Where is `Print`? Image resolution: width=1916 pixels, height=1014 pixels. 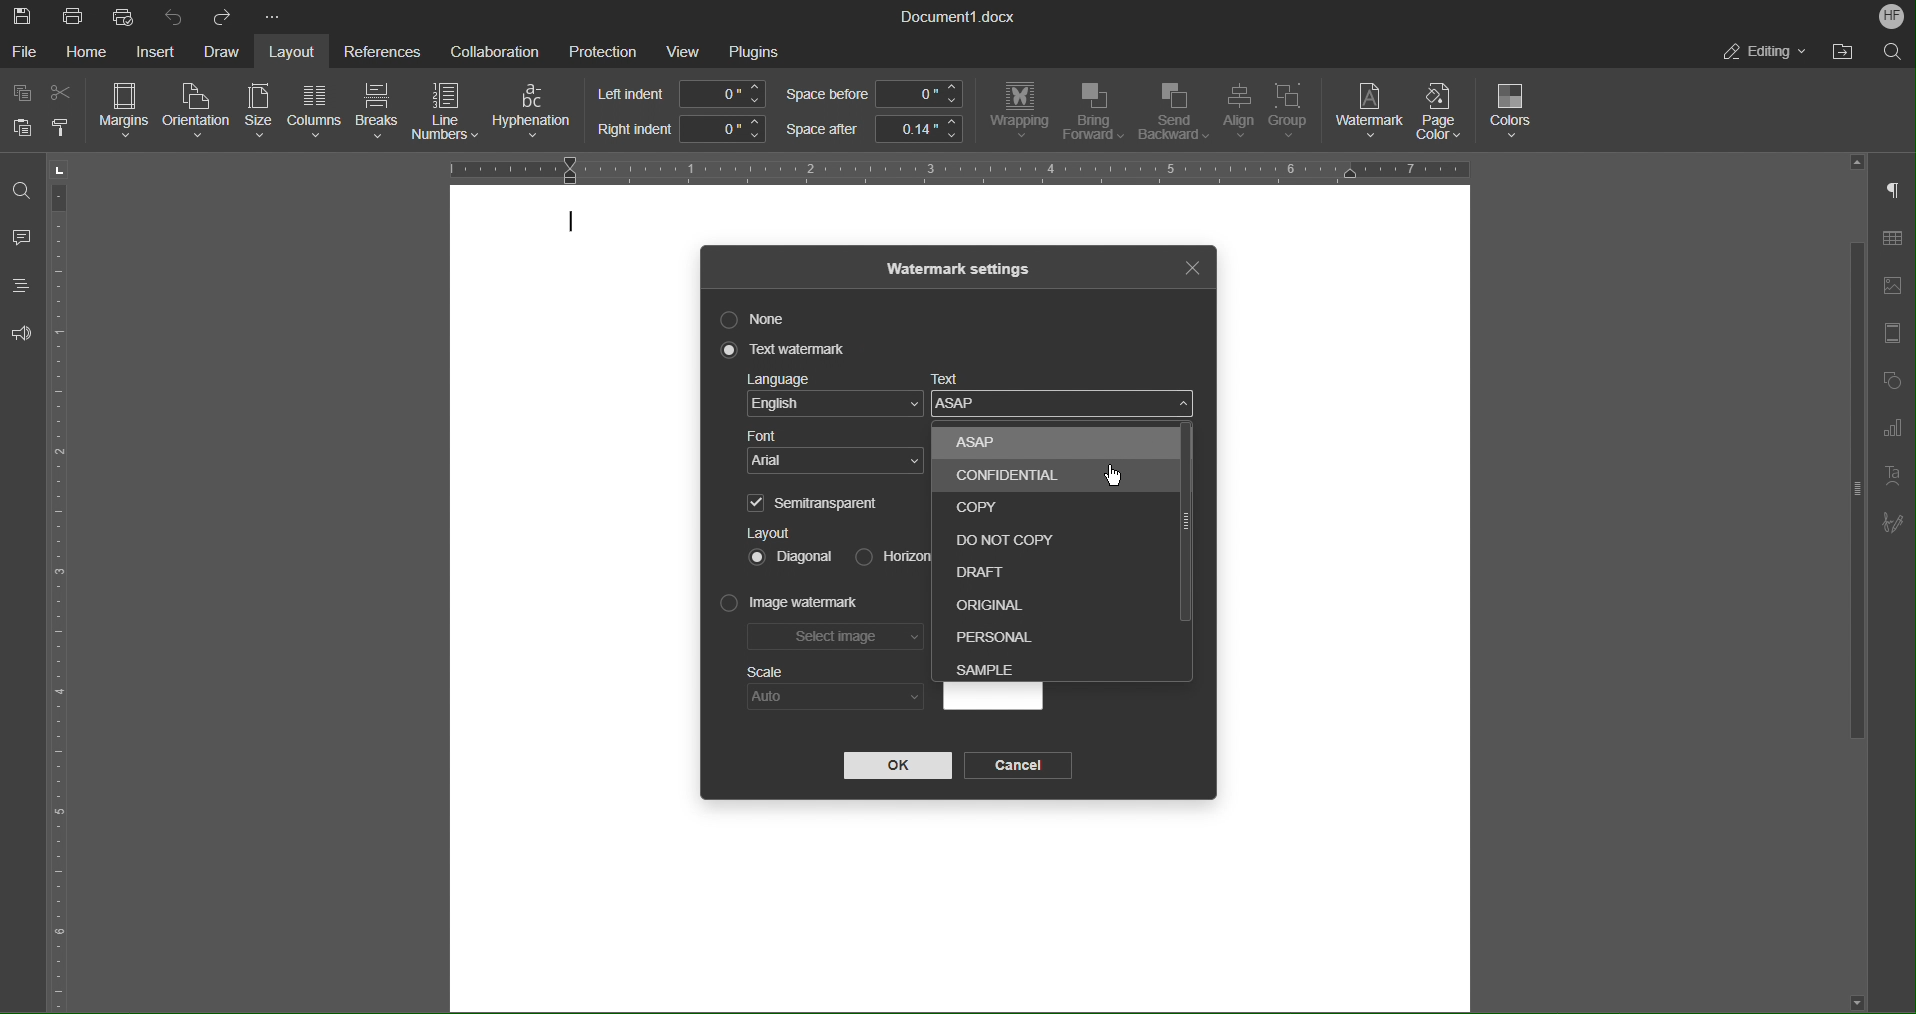 Print is located at coordinates (75, 17).